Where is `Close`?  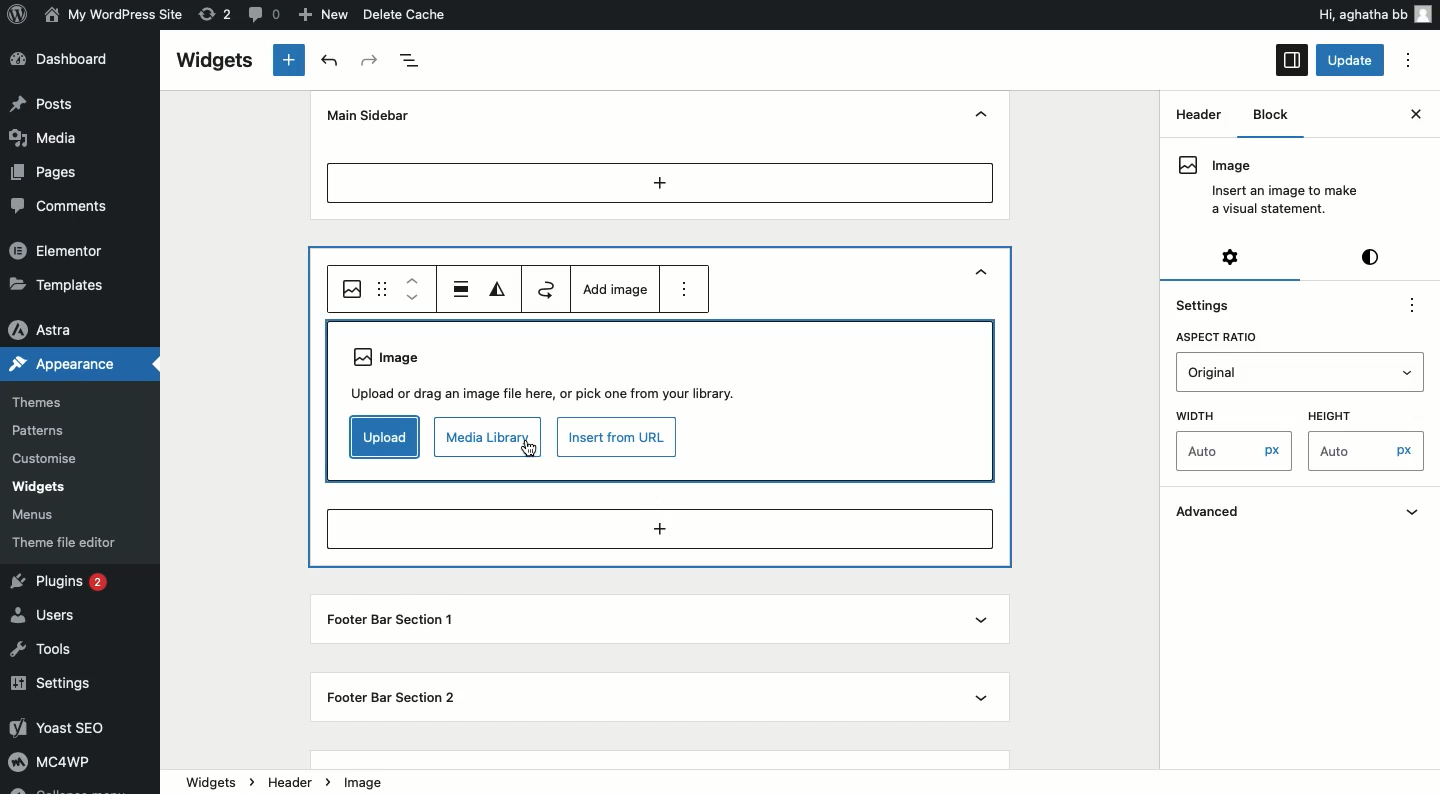
Close is located at coordinates (1415, 114).